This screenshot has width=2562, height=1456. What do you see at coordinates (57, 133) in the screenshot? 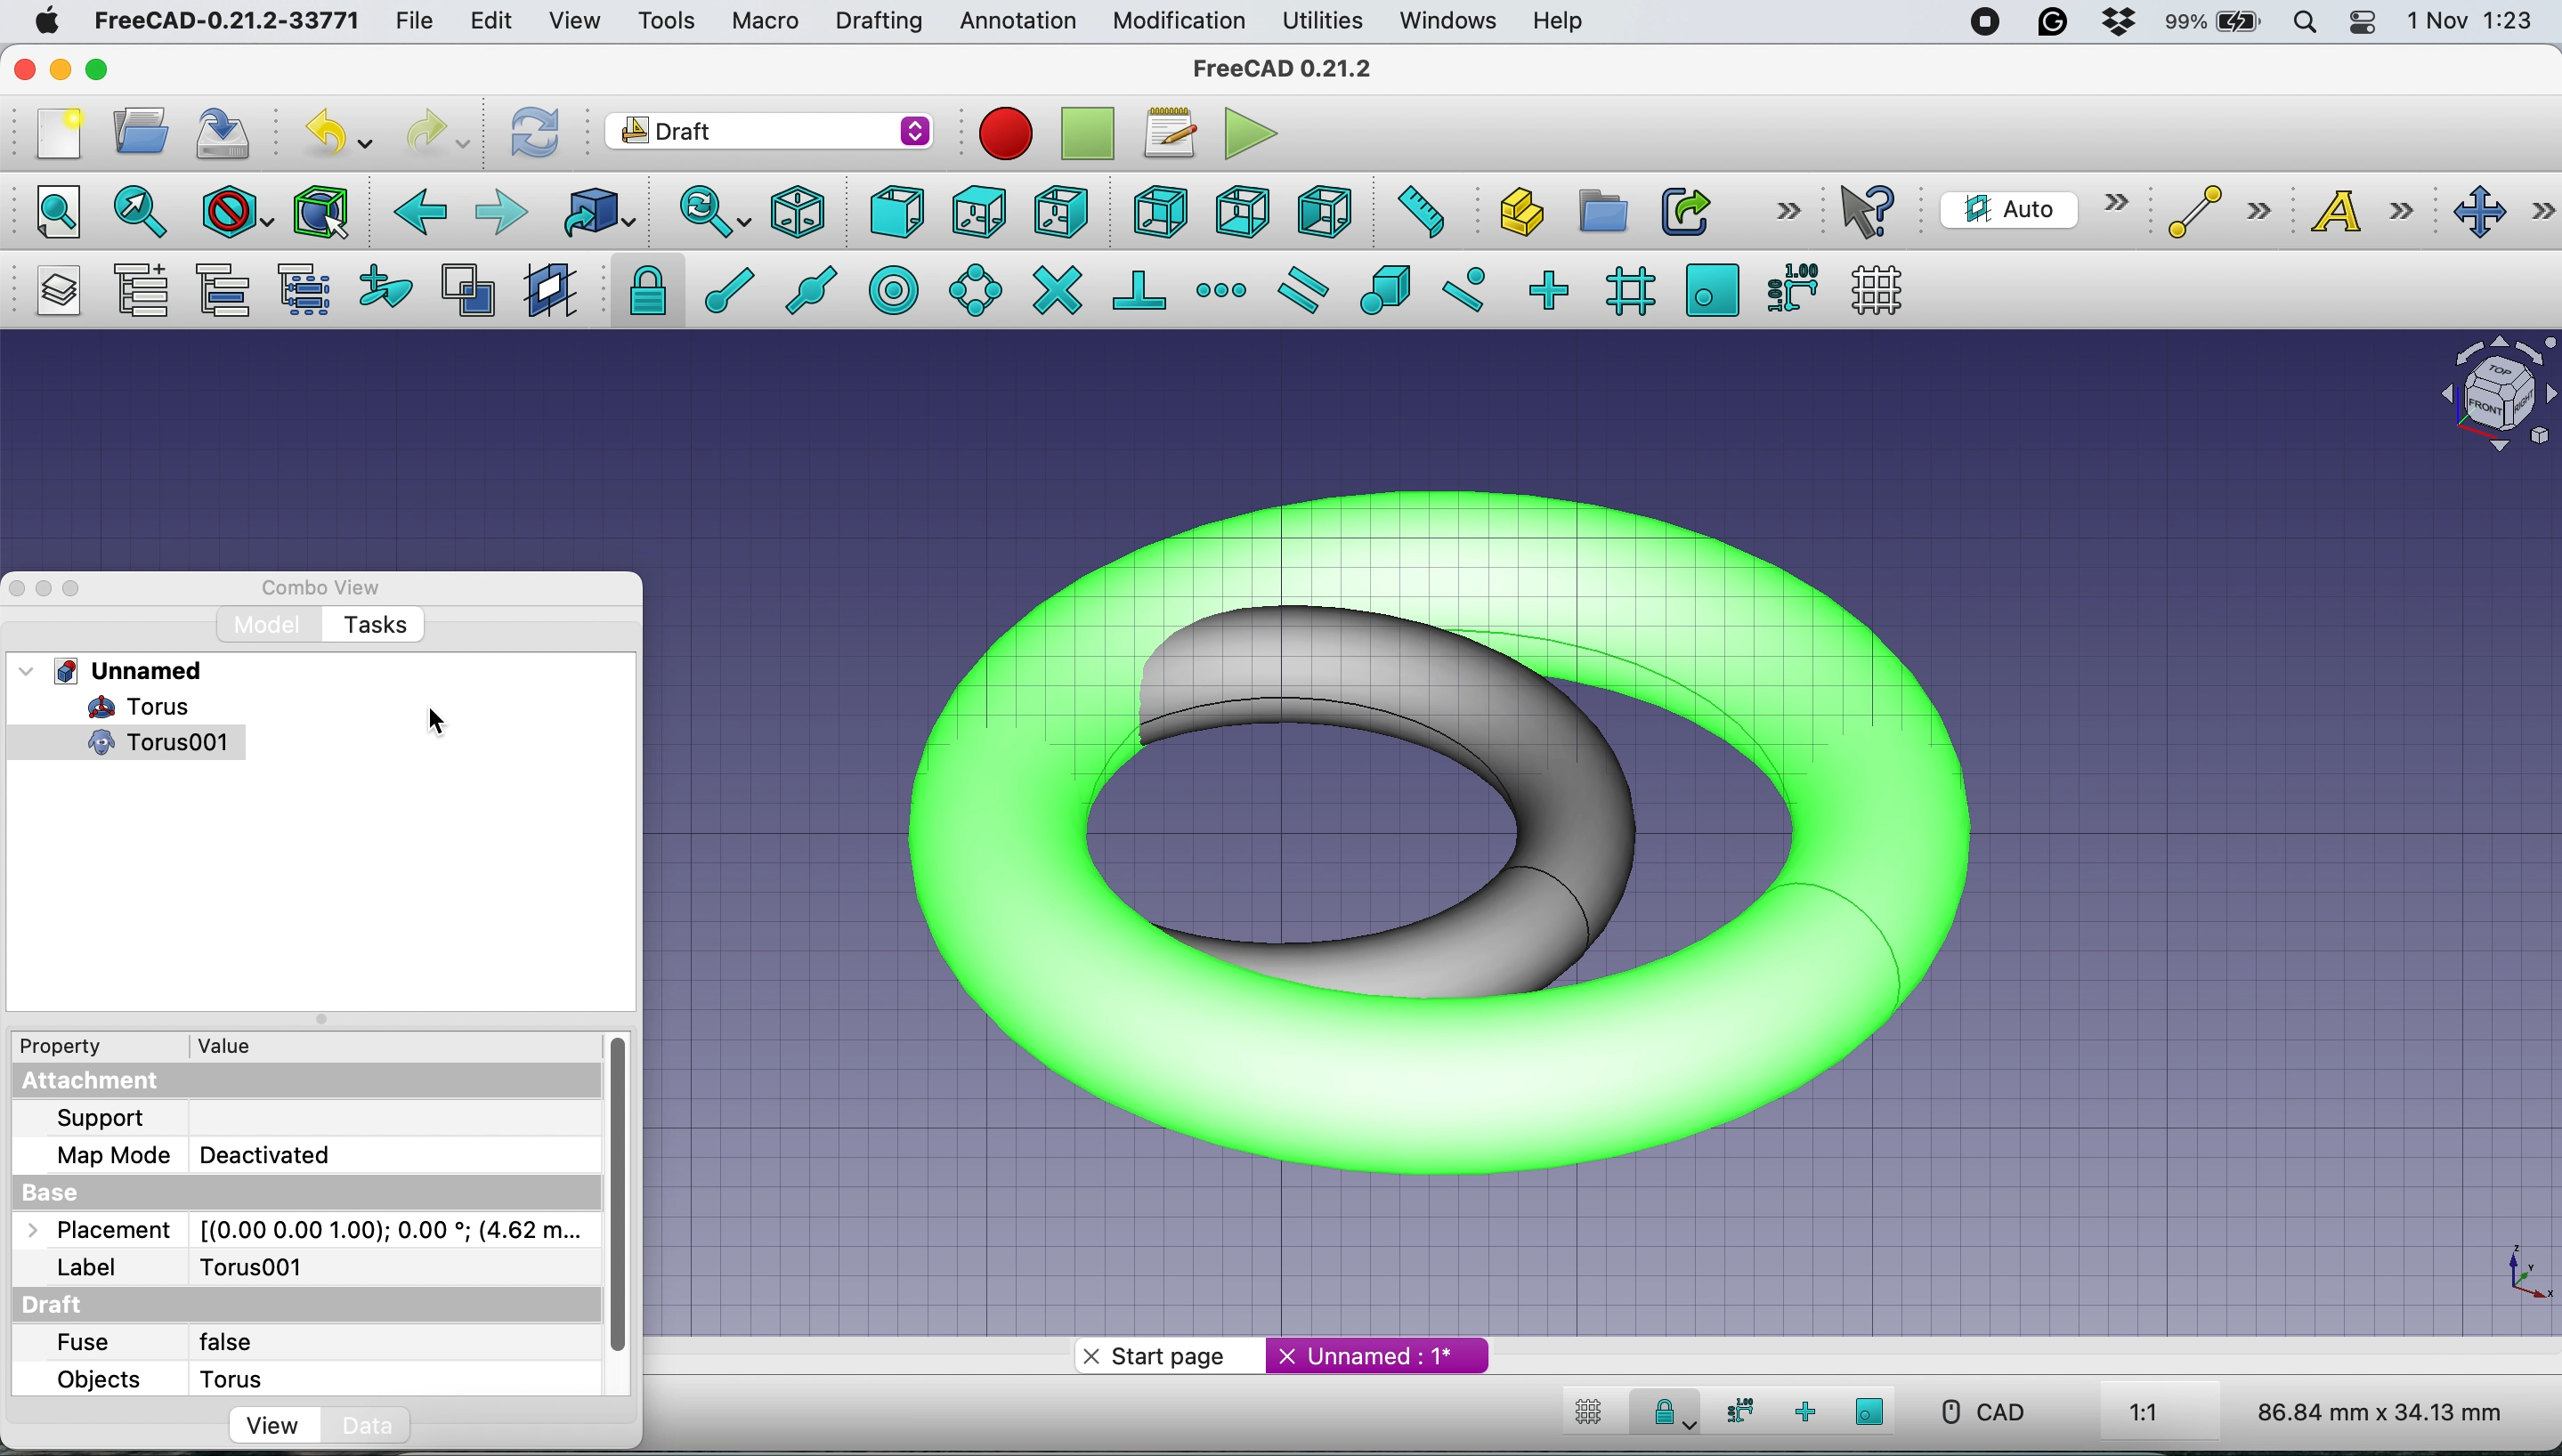
I see `new` at bounding box center [57, 133].